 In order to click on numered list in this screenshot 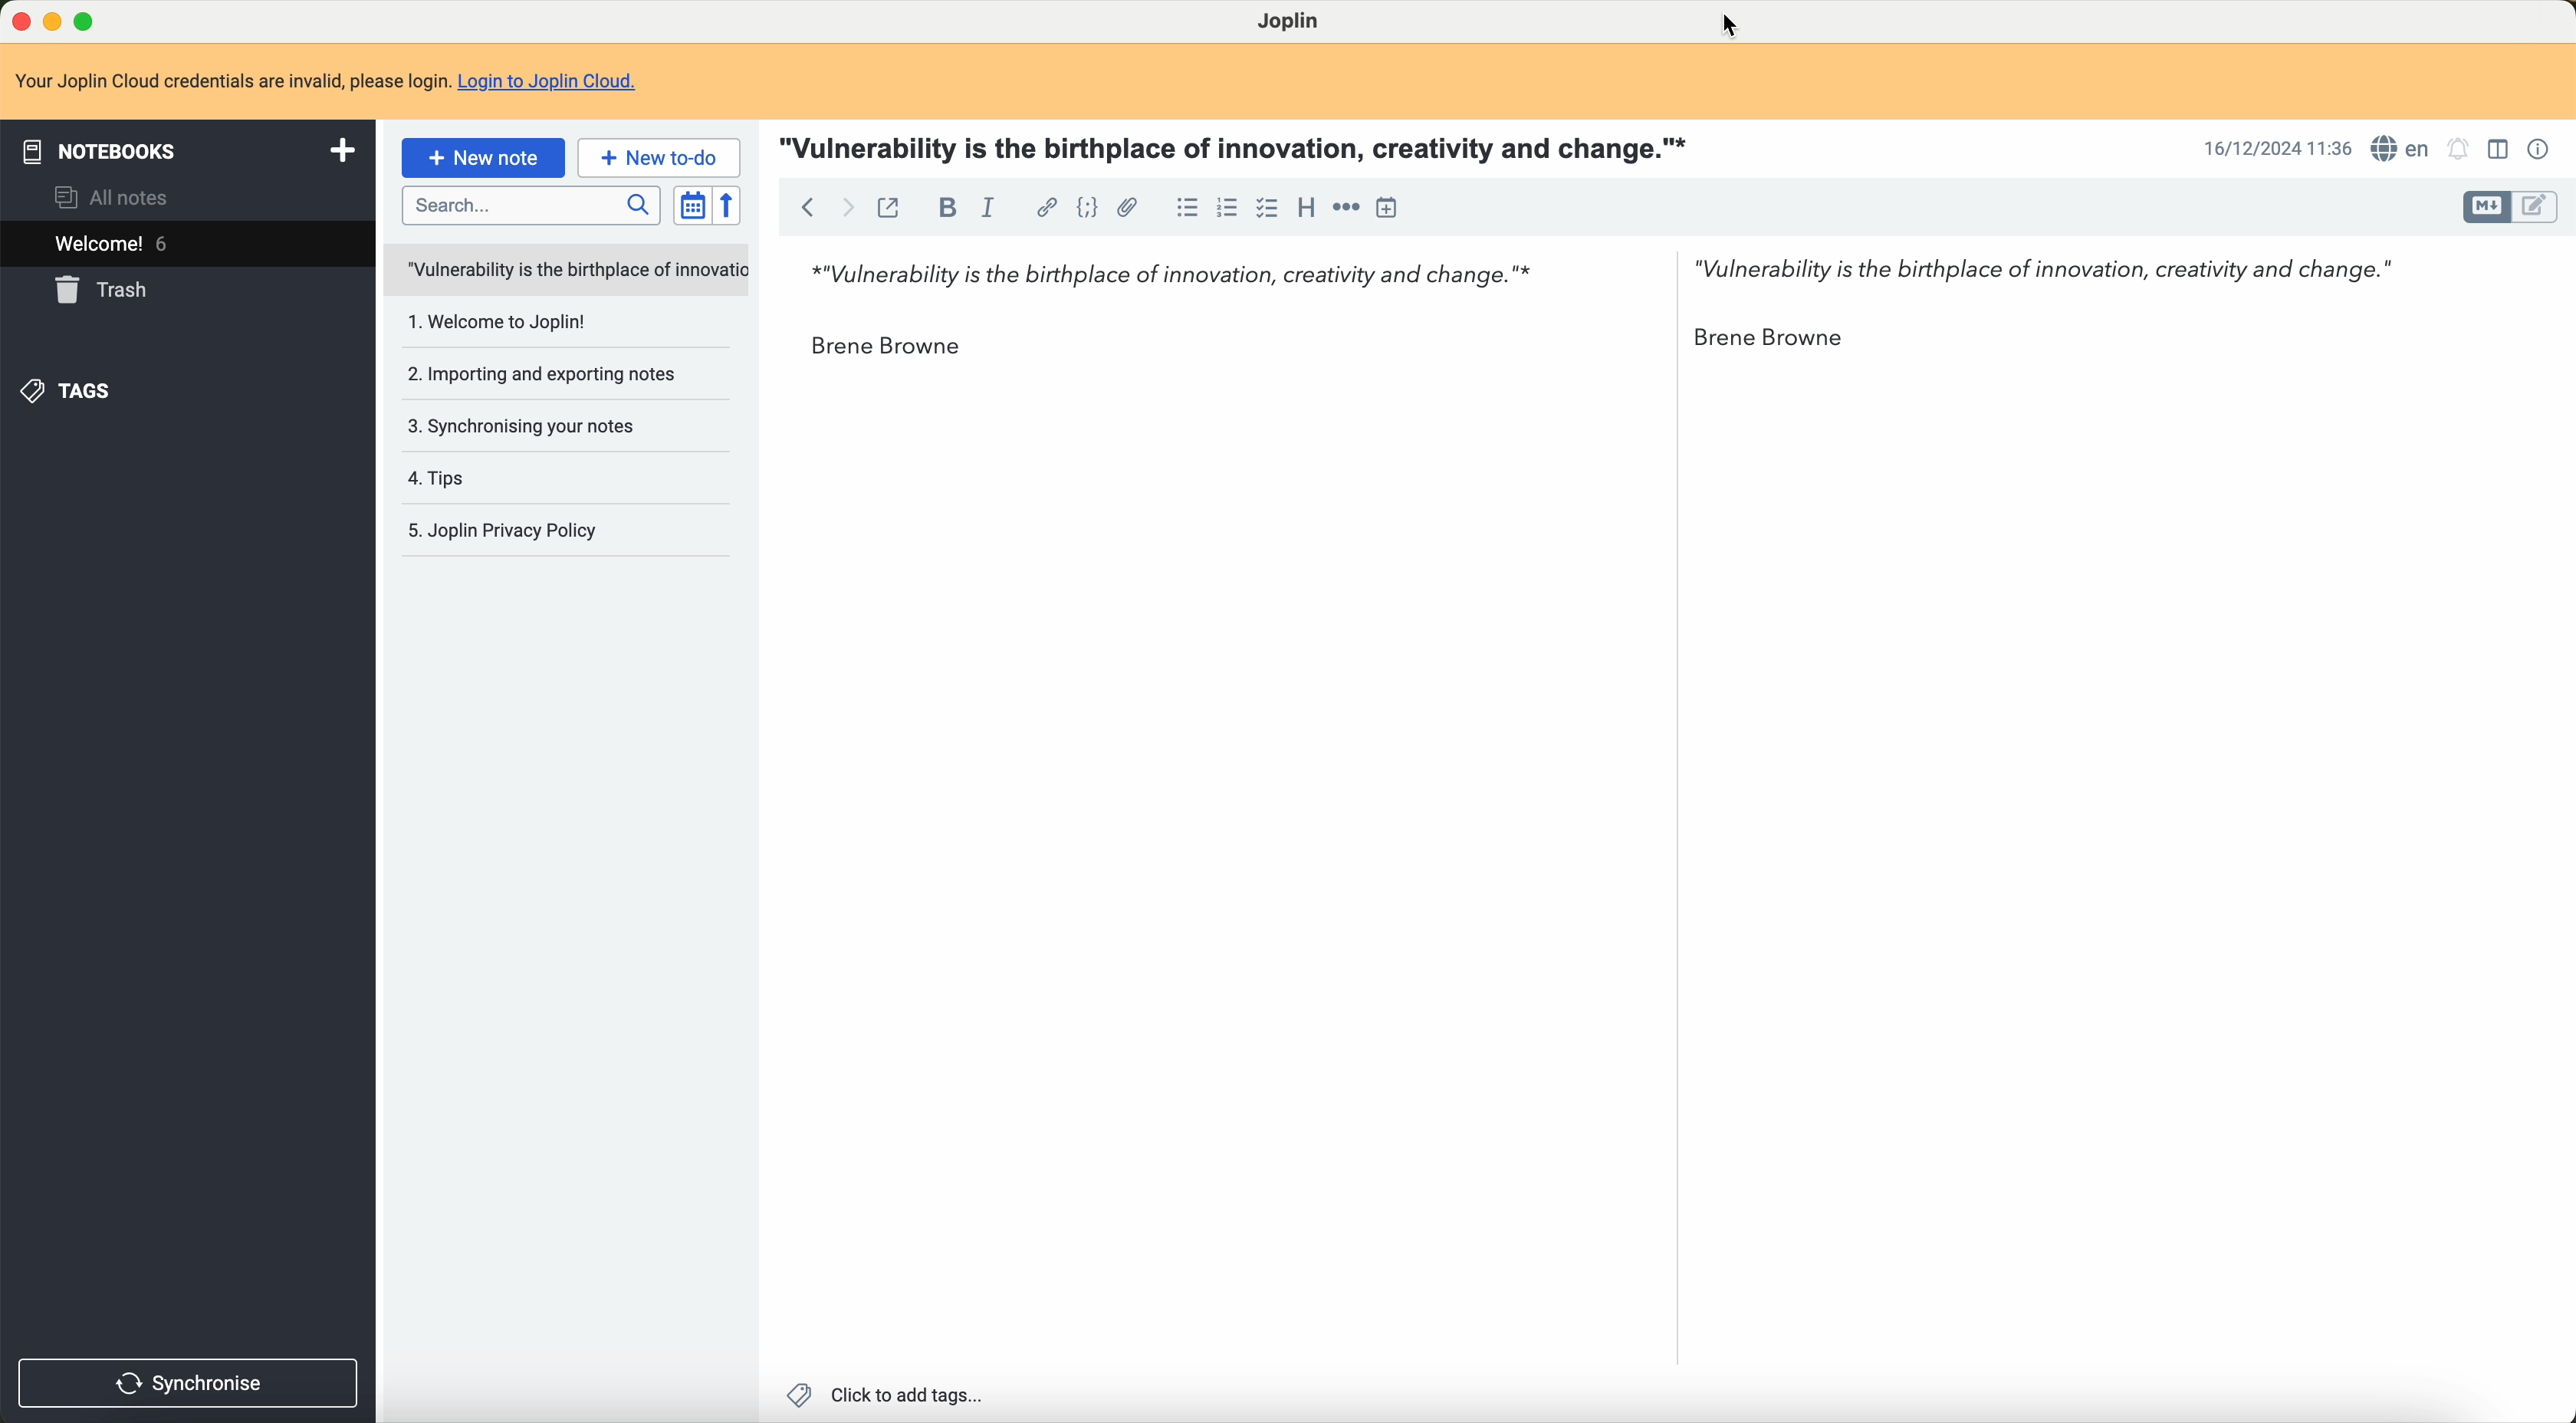, I will do `click(1225, 212)`.